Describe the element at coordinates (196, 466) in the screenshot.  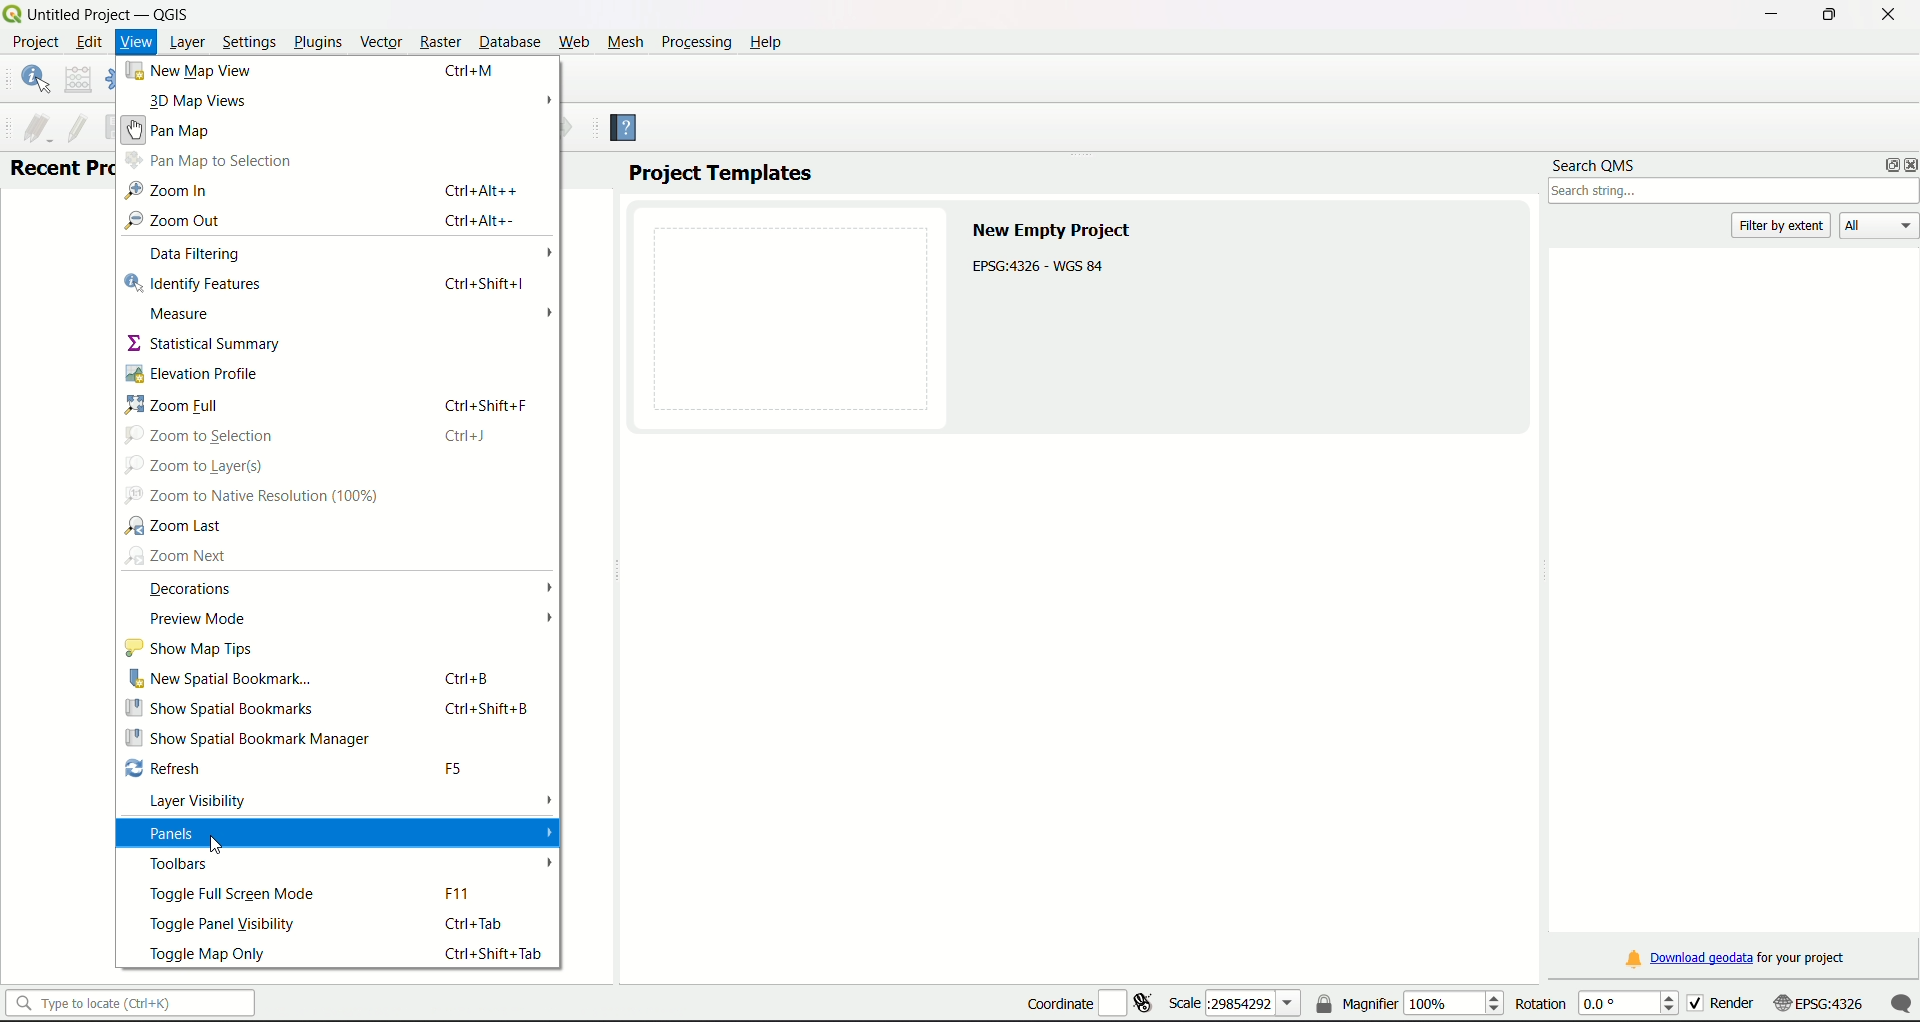
I see `zoom to layer` at that location.